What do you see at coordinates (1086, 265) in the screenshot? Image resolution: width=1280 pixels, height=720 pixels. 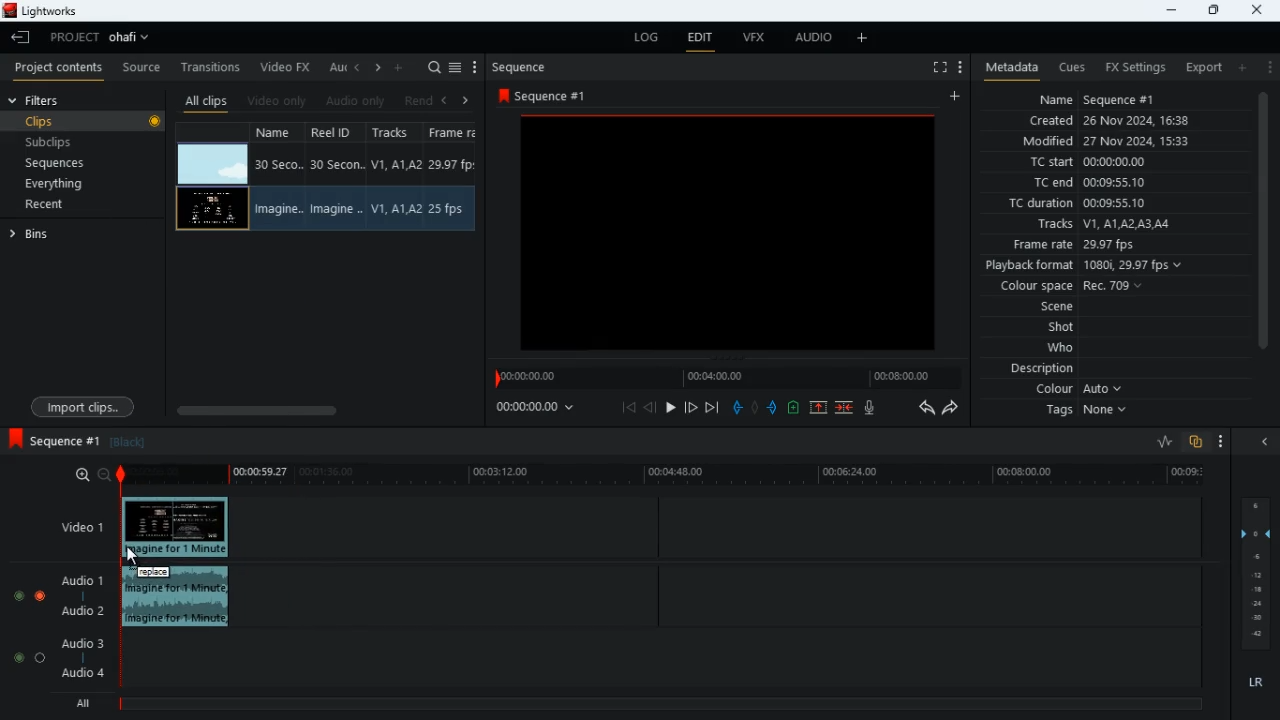 I see `playback format` at bounding box center [1086, 265].